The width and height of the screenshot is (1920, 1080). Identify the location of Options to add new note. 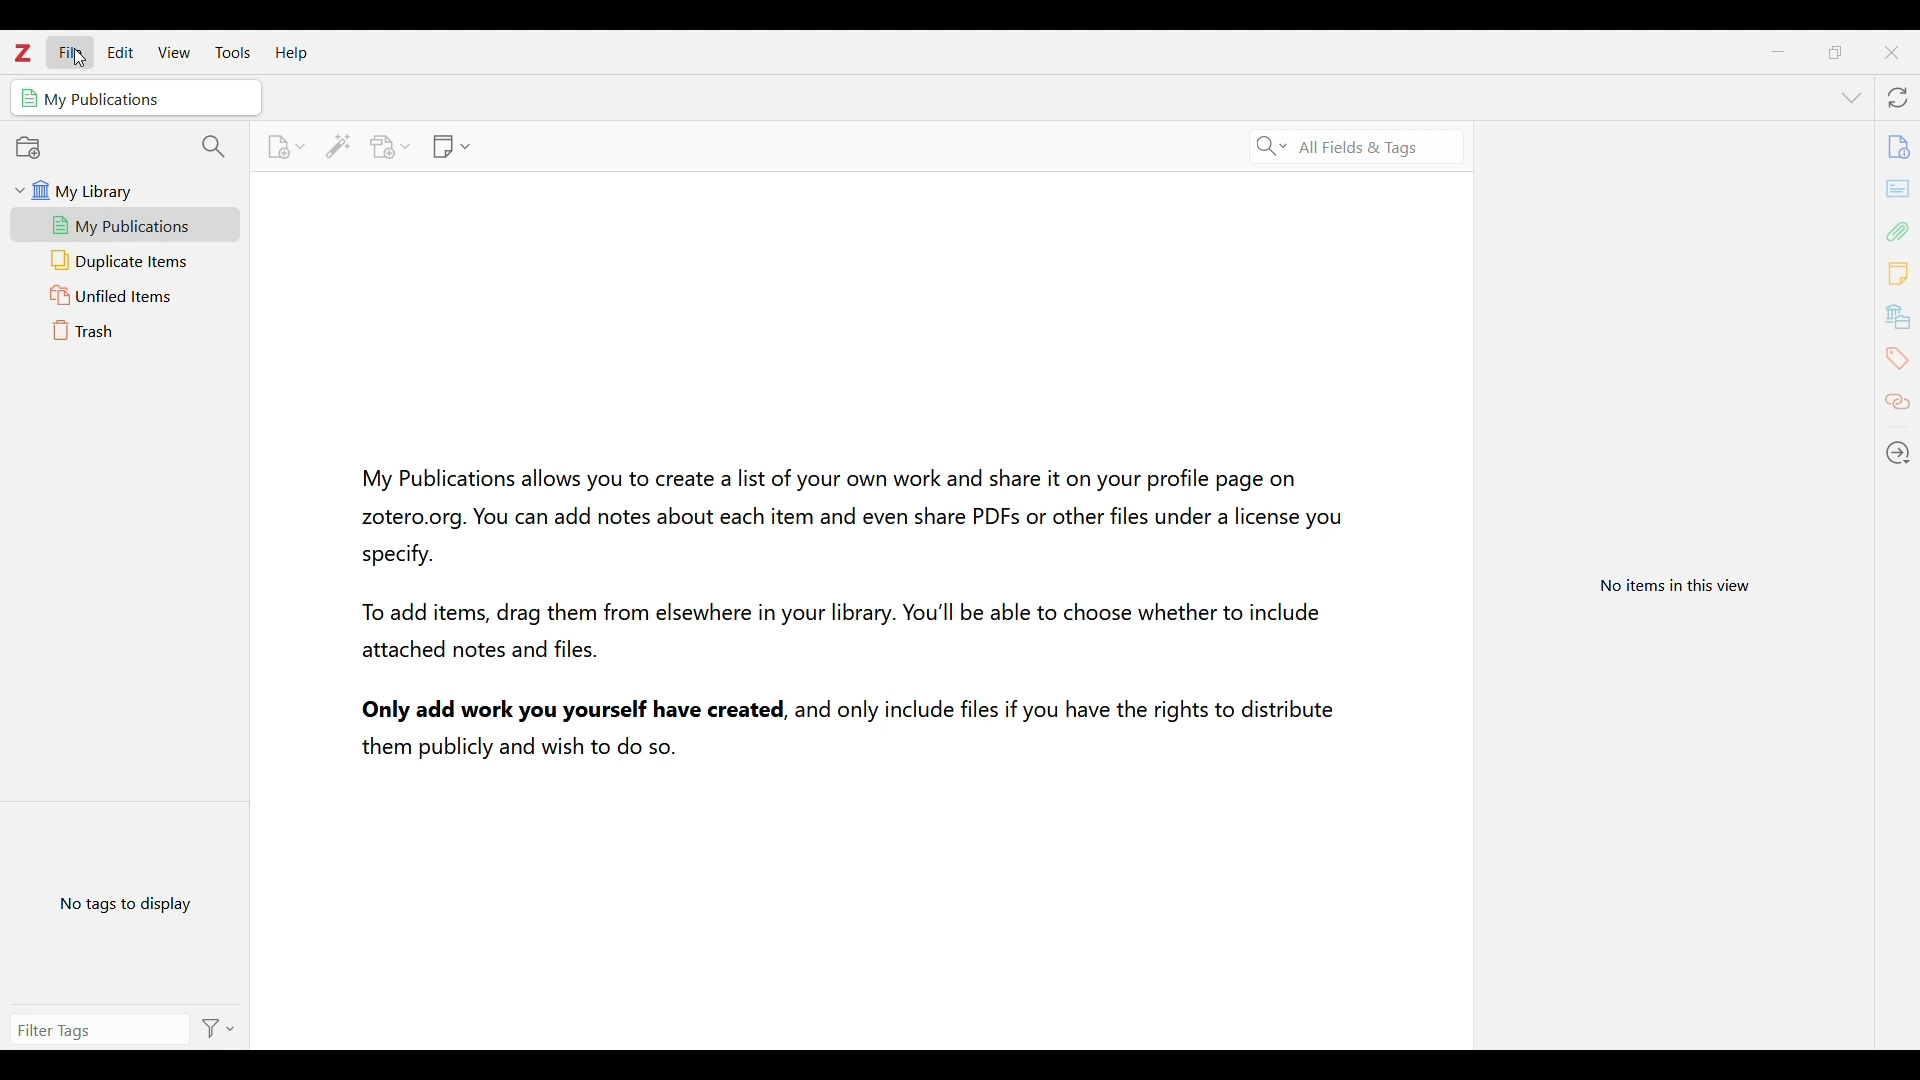
(452, 147).